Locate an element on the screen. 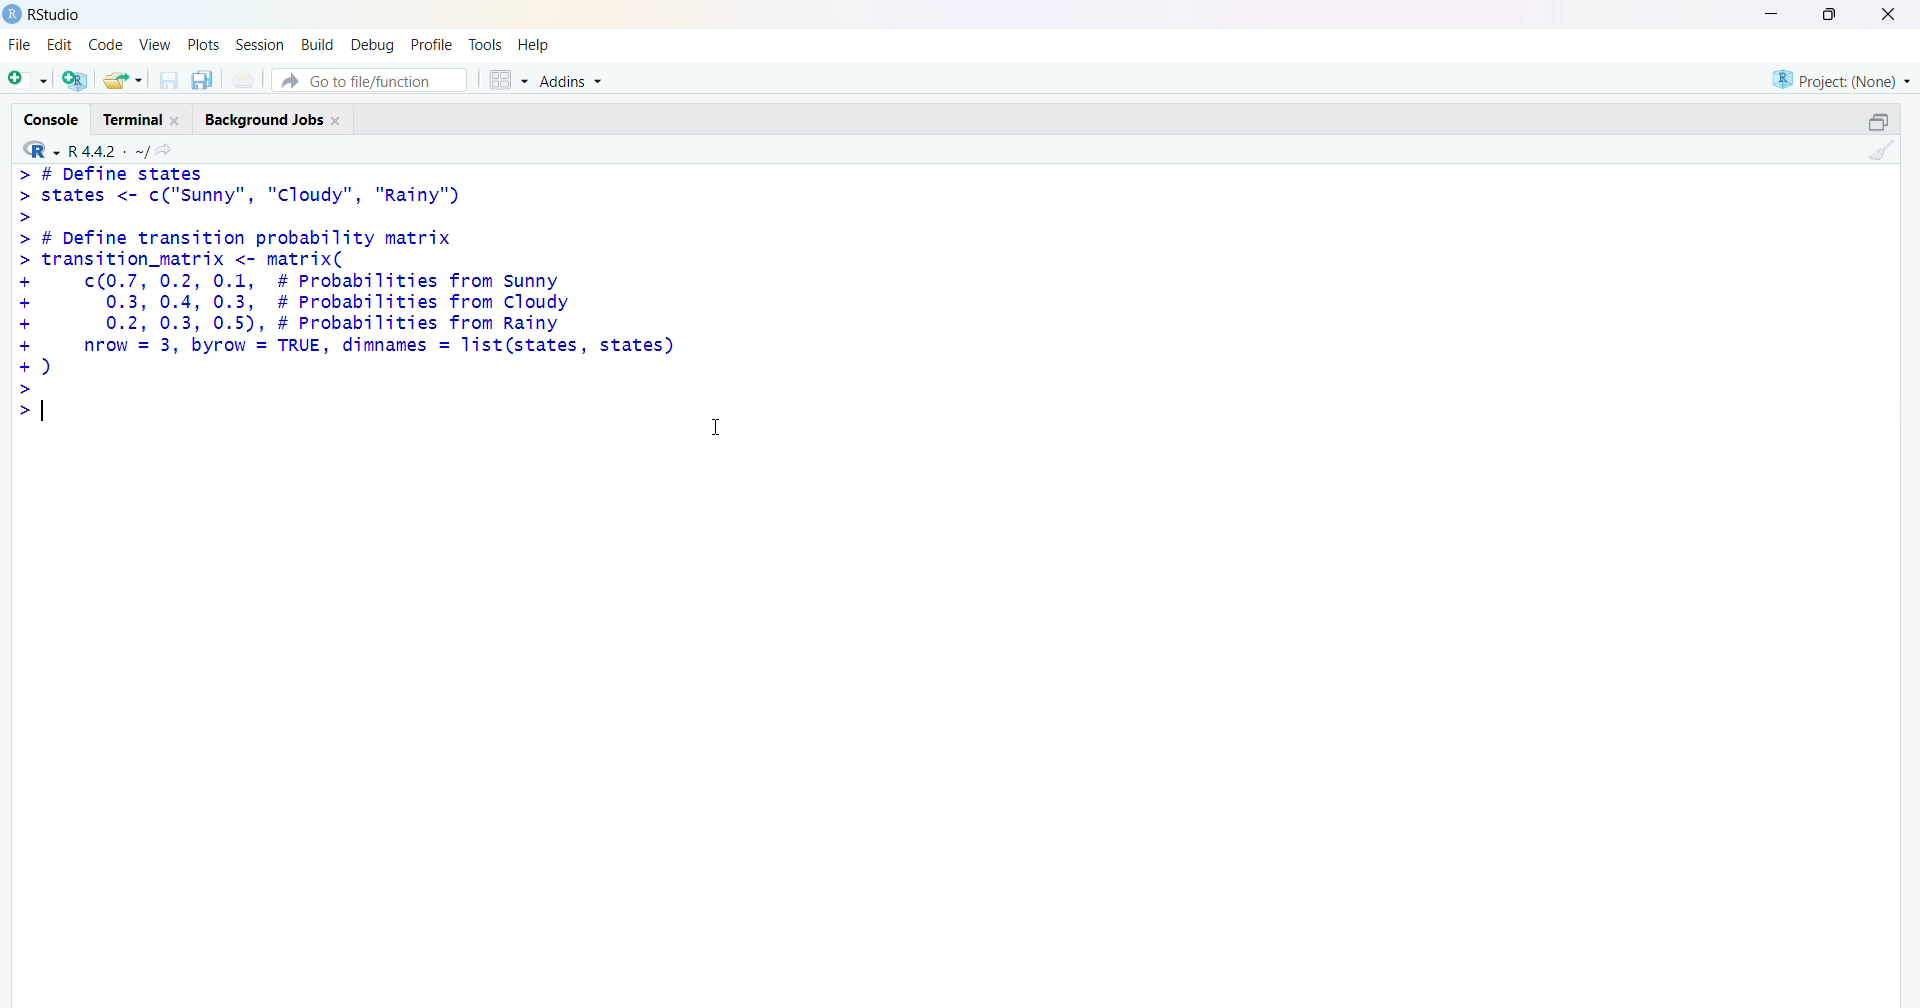 This screenshot has width=1920, height=1008. collapse is located at coordinates (1877, 122).